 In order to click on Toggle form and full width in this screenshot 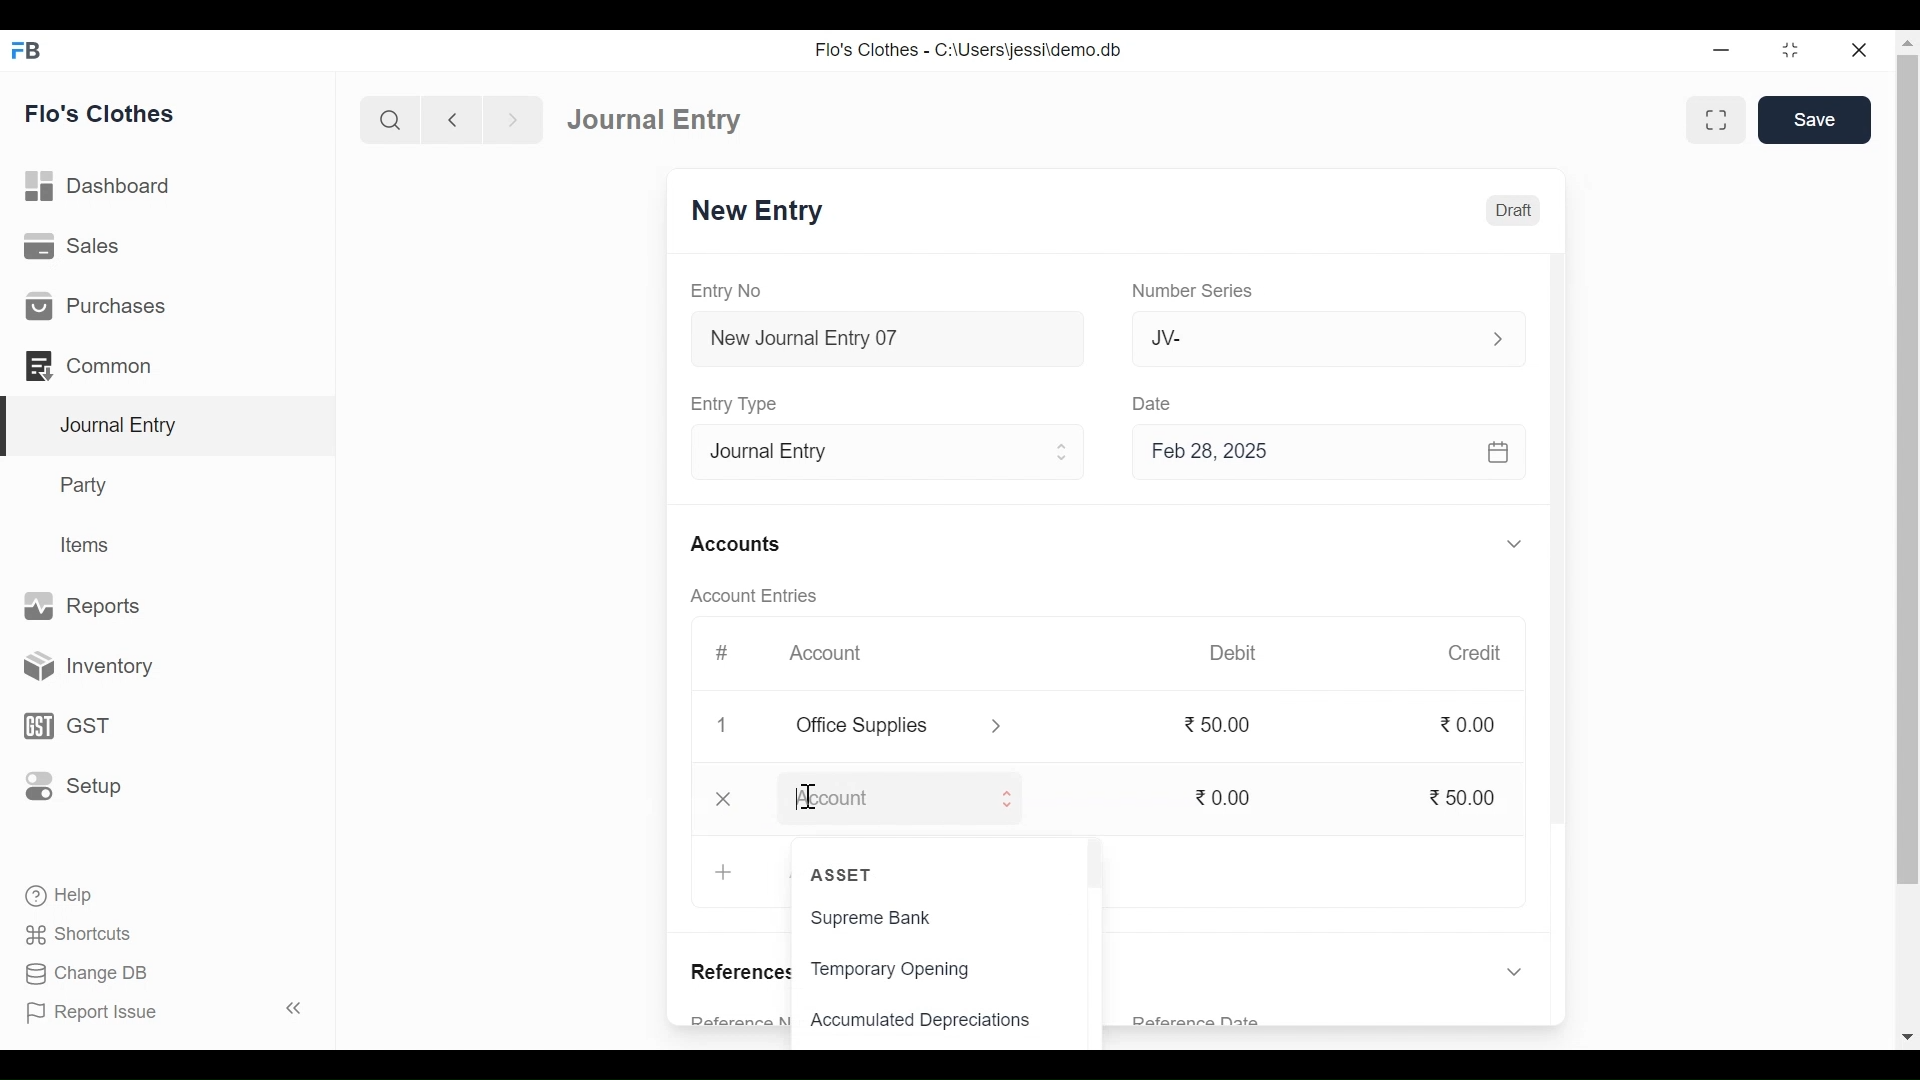, I will do `click(1716, 121)`.